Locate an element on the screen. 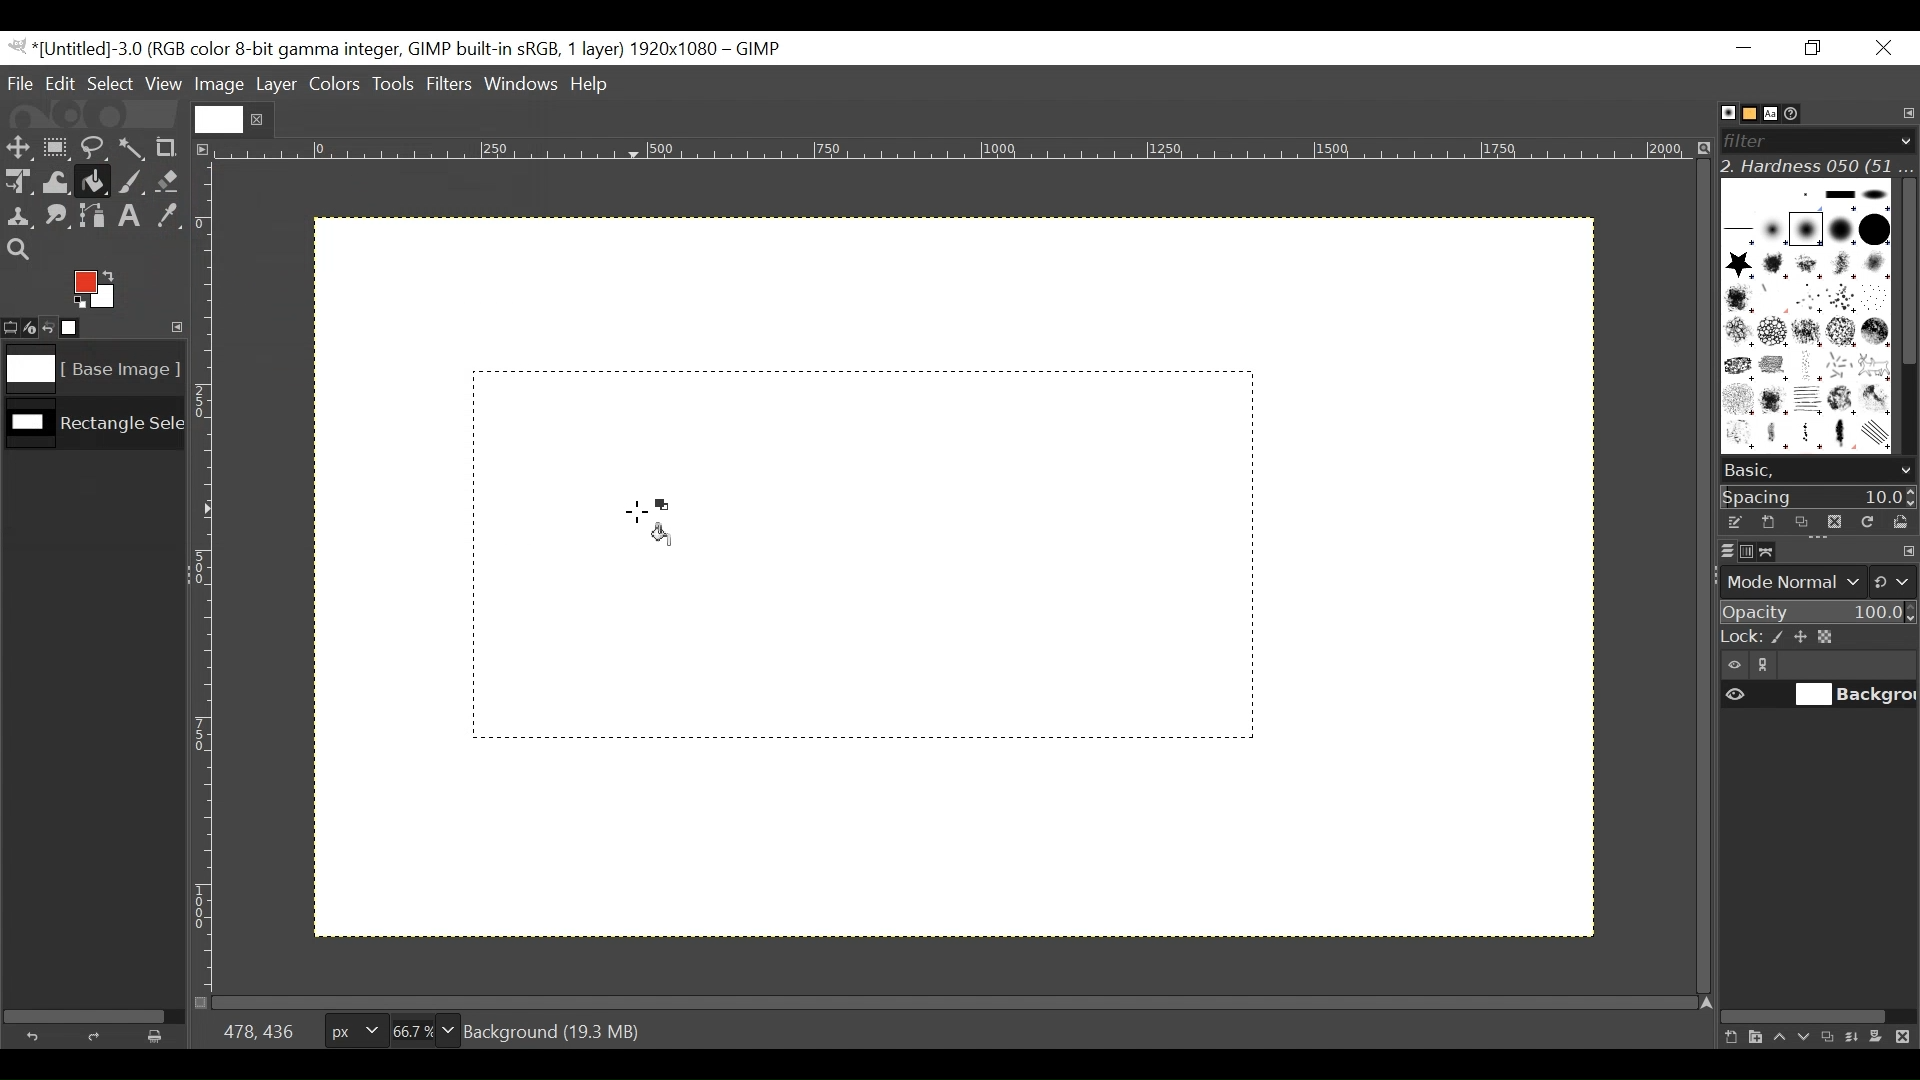 This screenshot has height=1080, width=1920. Lower the layer is located at coordinates (1805, 1035).